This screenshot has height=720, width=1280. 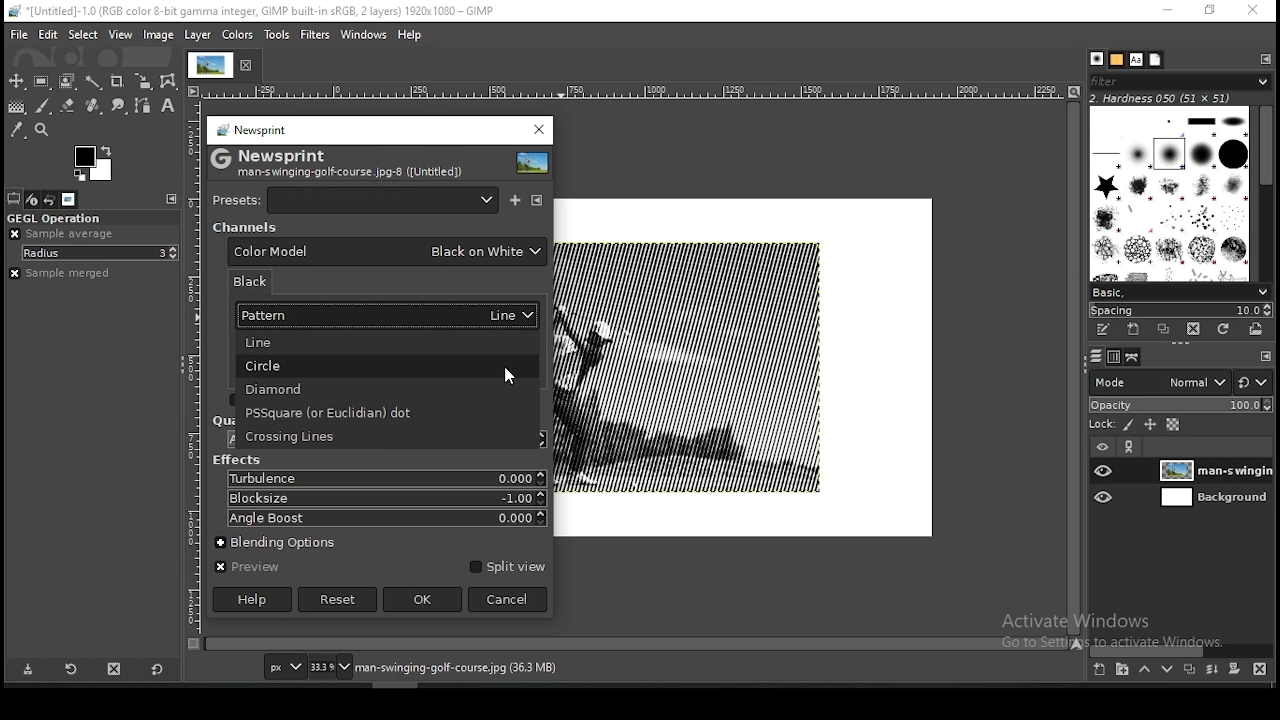 What do you see at coordinates (170, 82) in the screenshot?
I see `cage transform tool` at bounding box center [170, 82].